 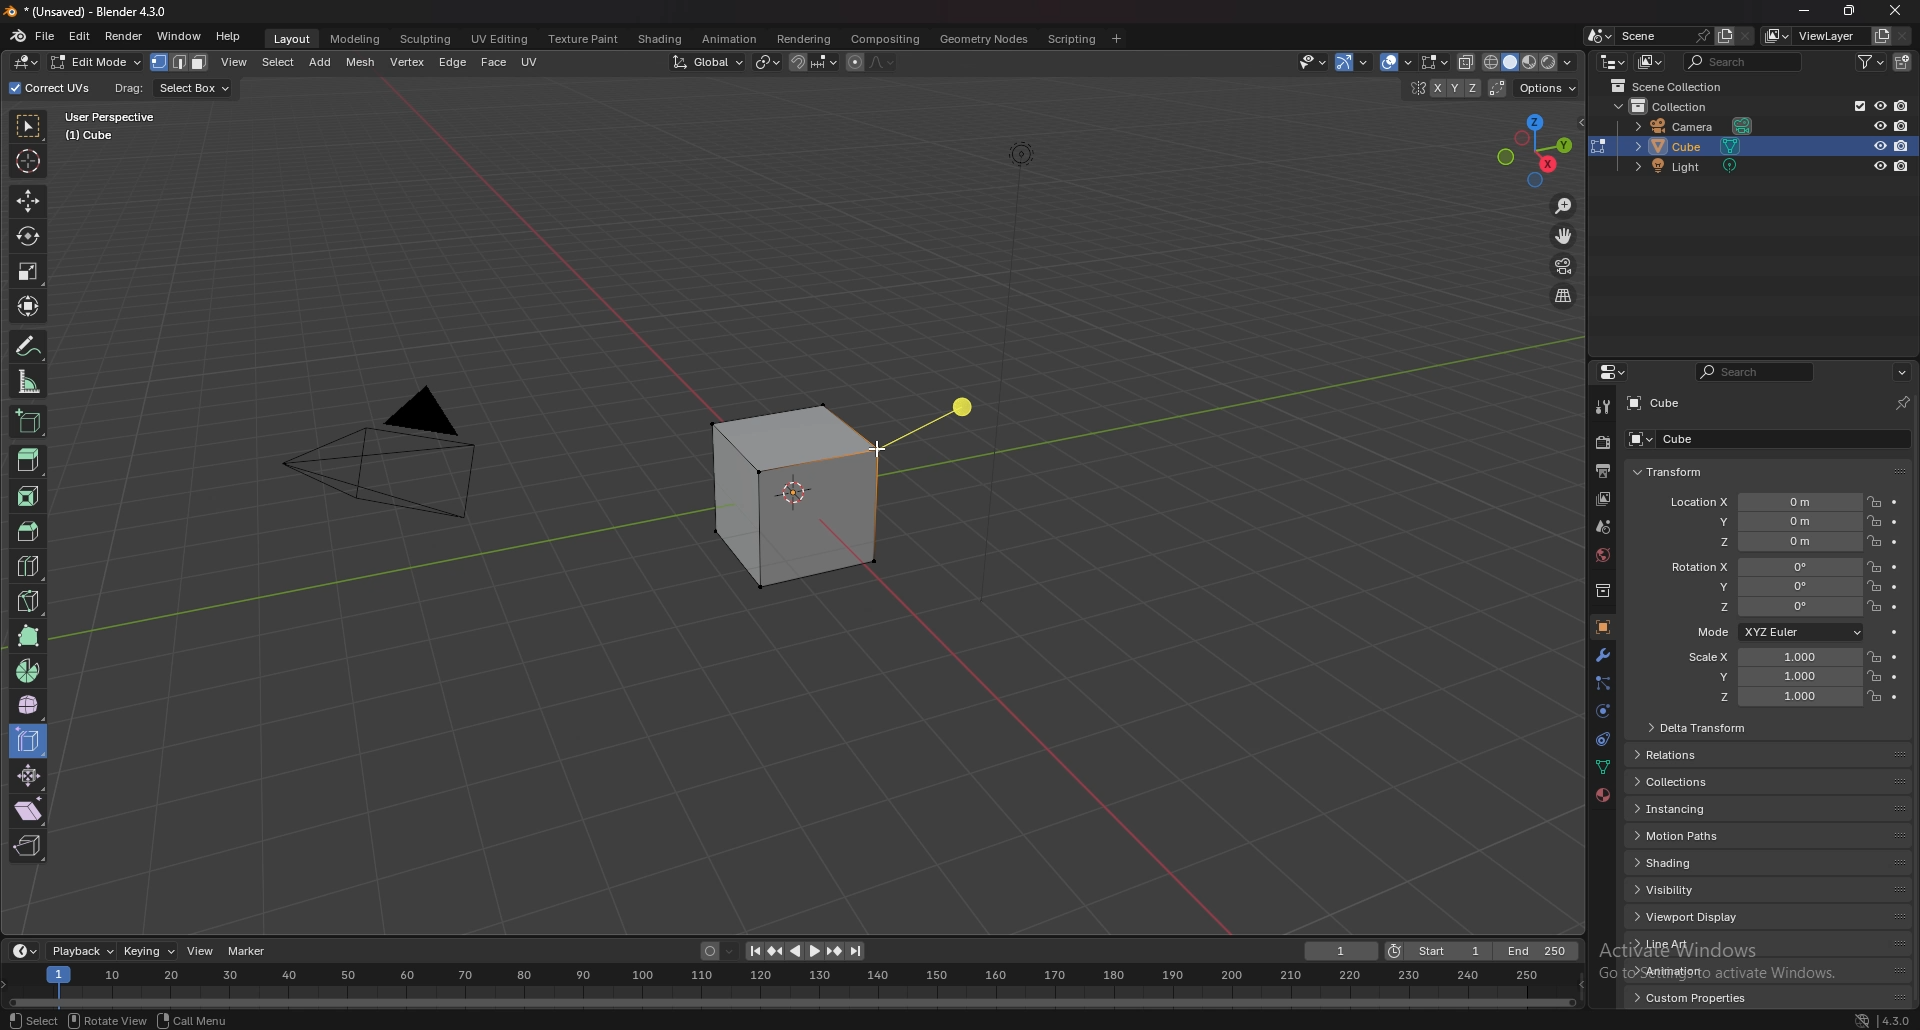 What do you see at coordinates (1877, 125) in the screenshot?
I see `hide in viewport` at bounding box center [1877, 125].